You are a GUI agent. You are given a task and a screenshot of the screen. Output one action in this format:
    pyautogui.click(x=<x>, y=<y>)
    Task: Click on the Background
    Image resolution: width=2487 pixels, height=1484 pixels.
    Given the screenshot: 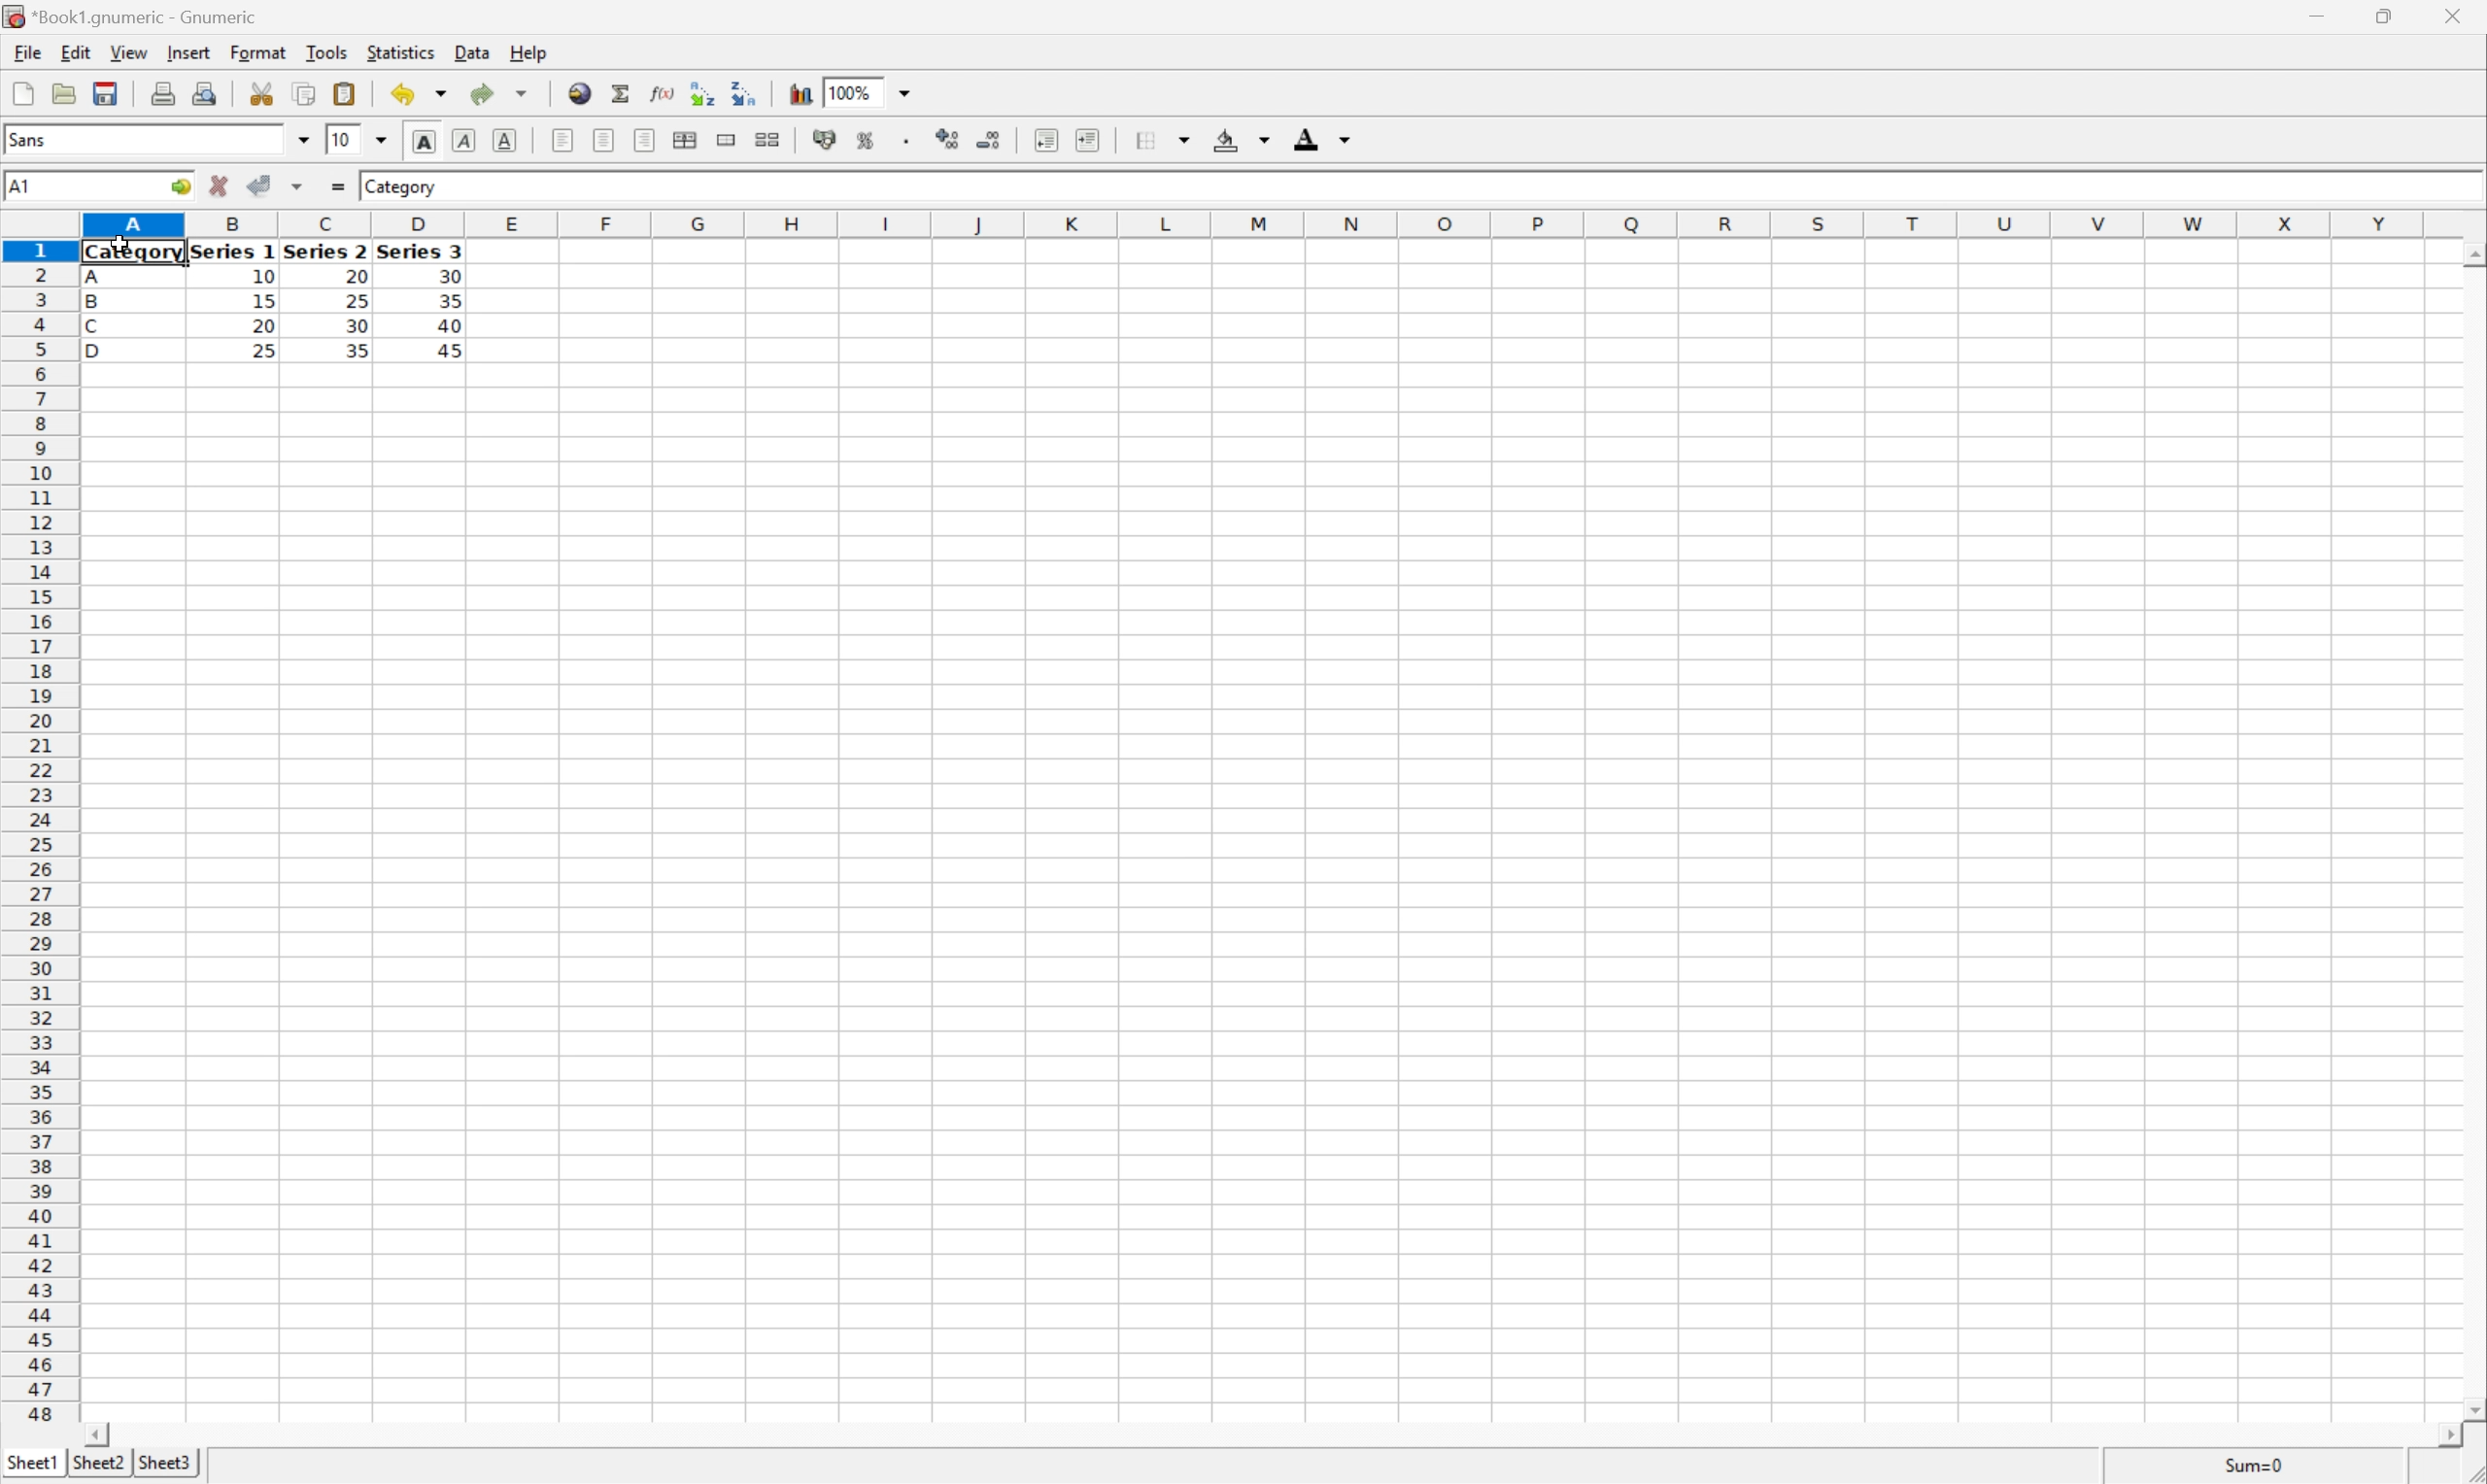 What is the action you would take?
    pyautogui.click(x=1239, y=137)
    